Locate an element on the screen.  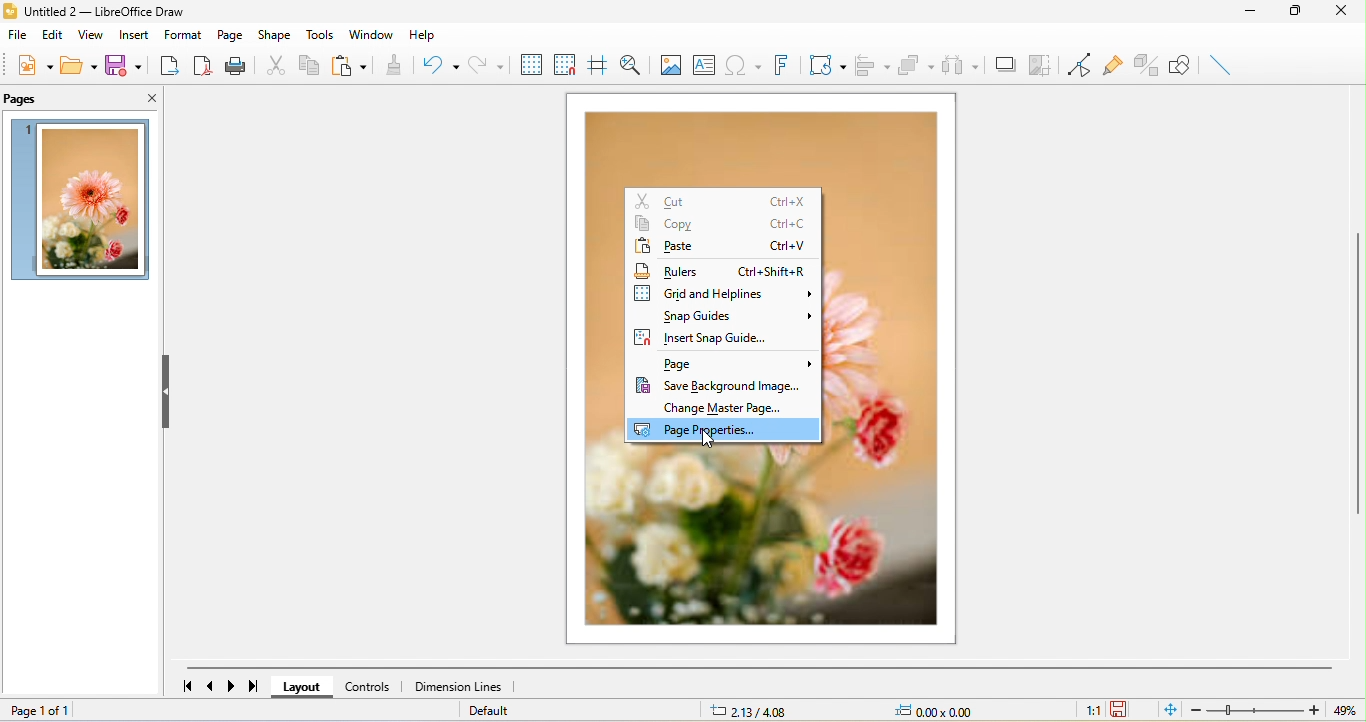
cut is located at coordinates (724, 201).